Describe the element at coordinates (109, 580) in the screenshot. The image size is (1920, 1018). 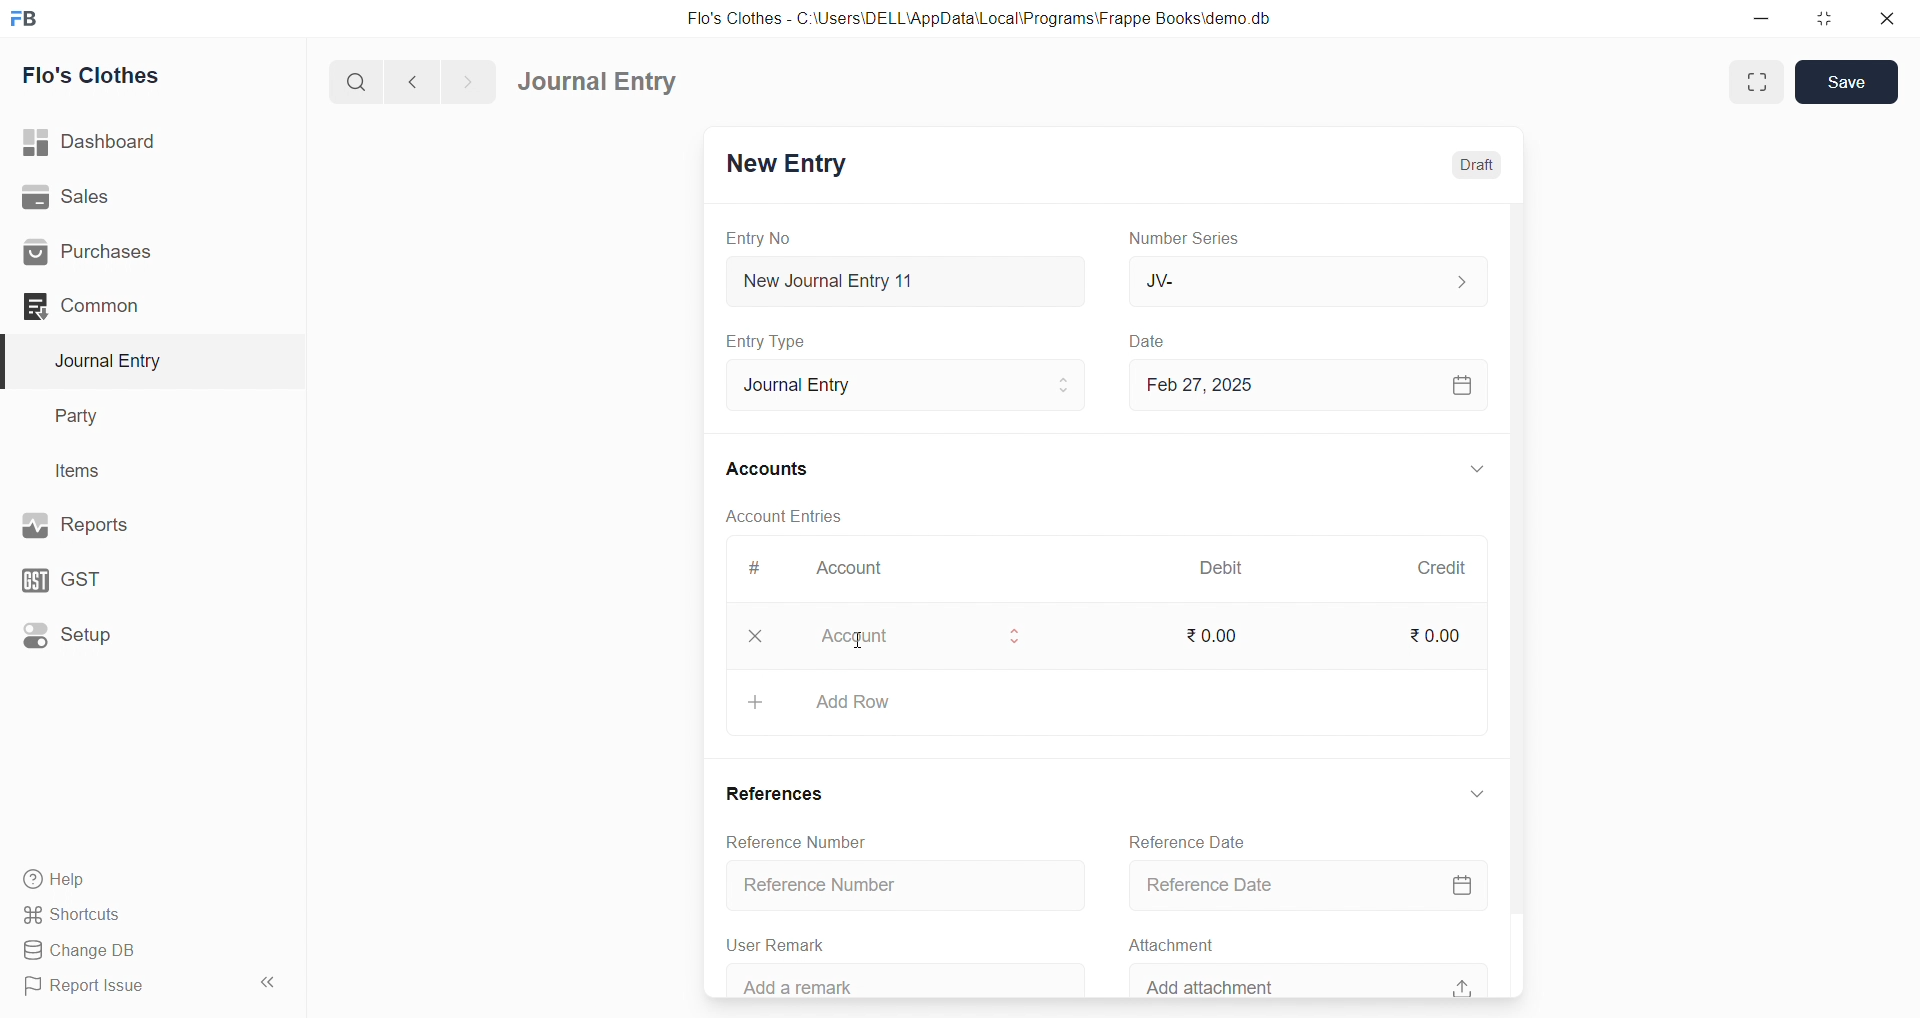
I see `GST` at that location.